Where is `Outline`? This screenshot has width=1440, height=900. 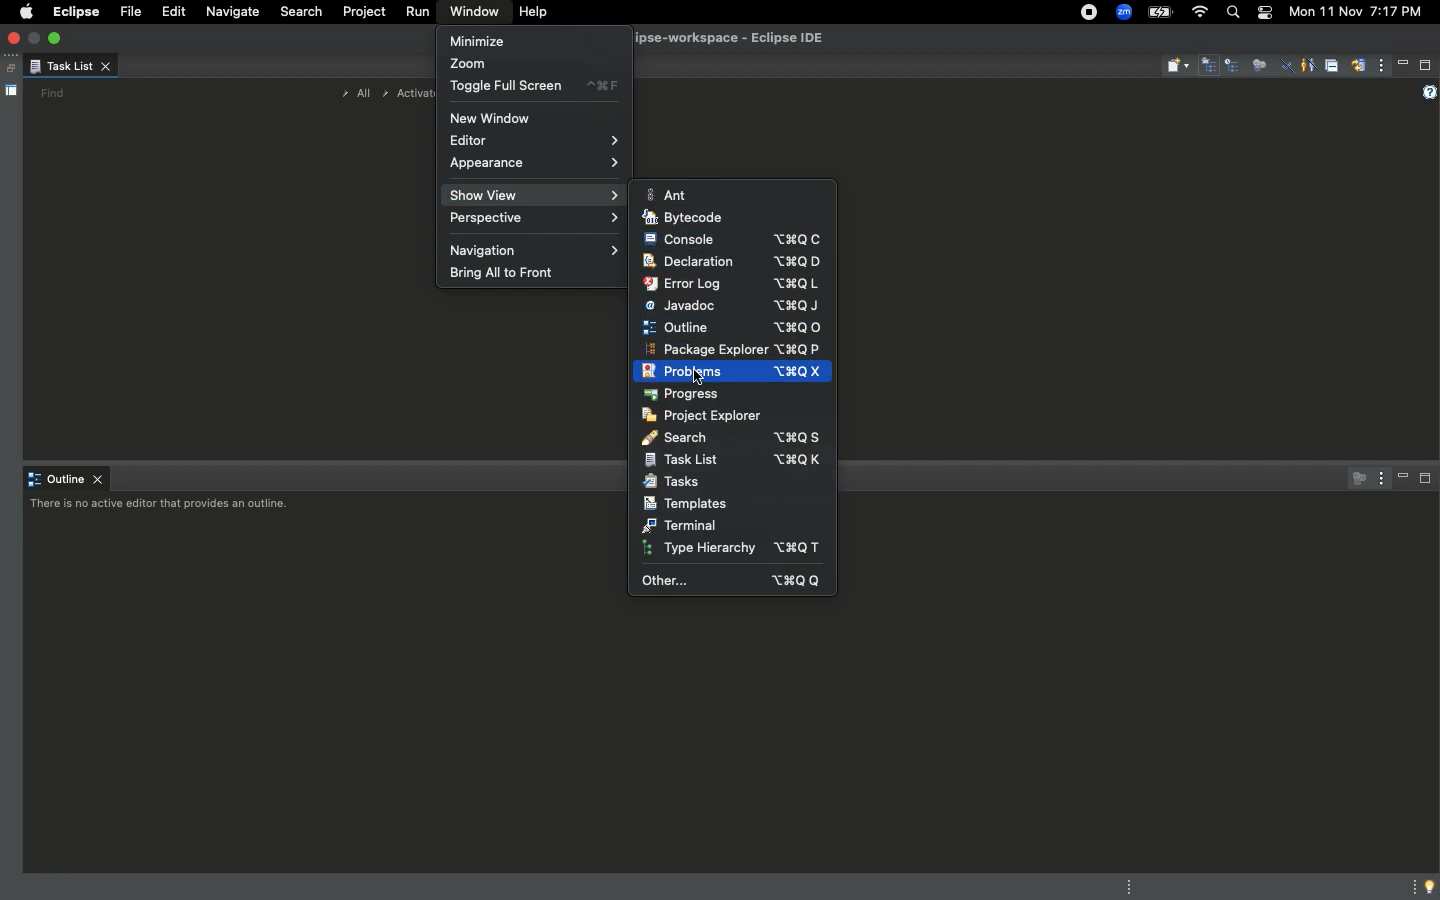 Outline is located at coordinates (737, 327).